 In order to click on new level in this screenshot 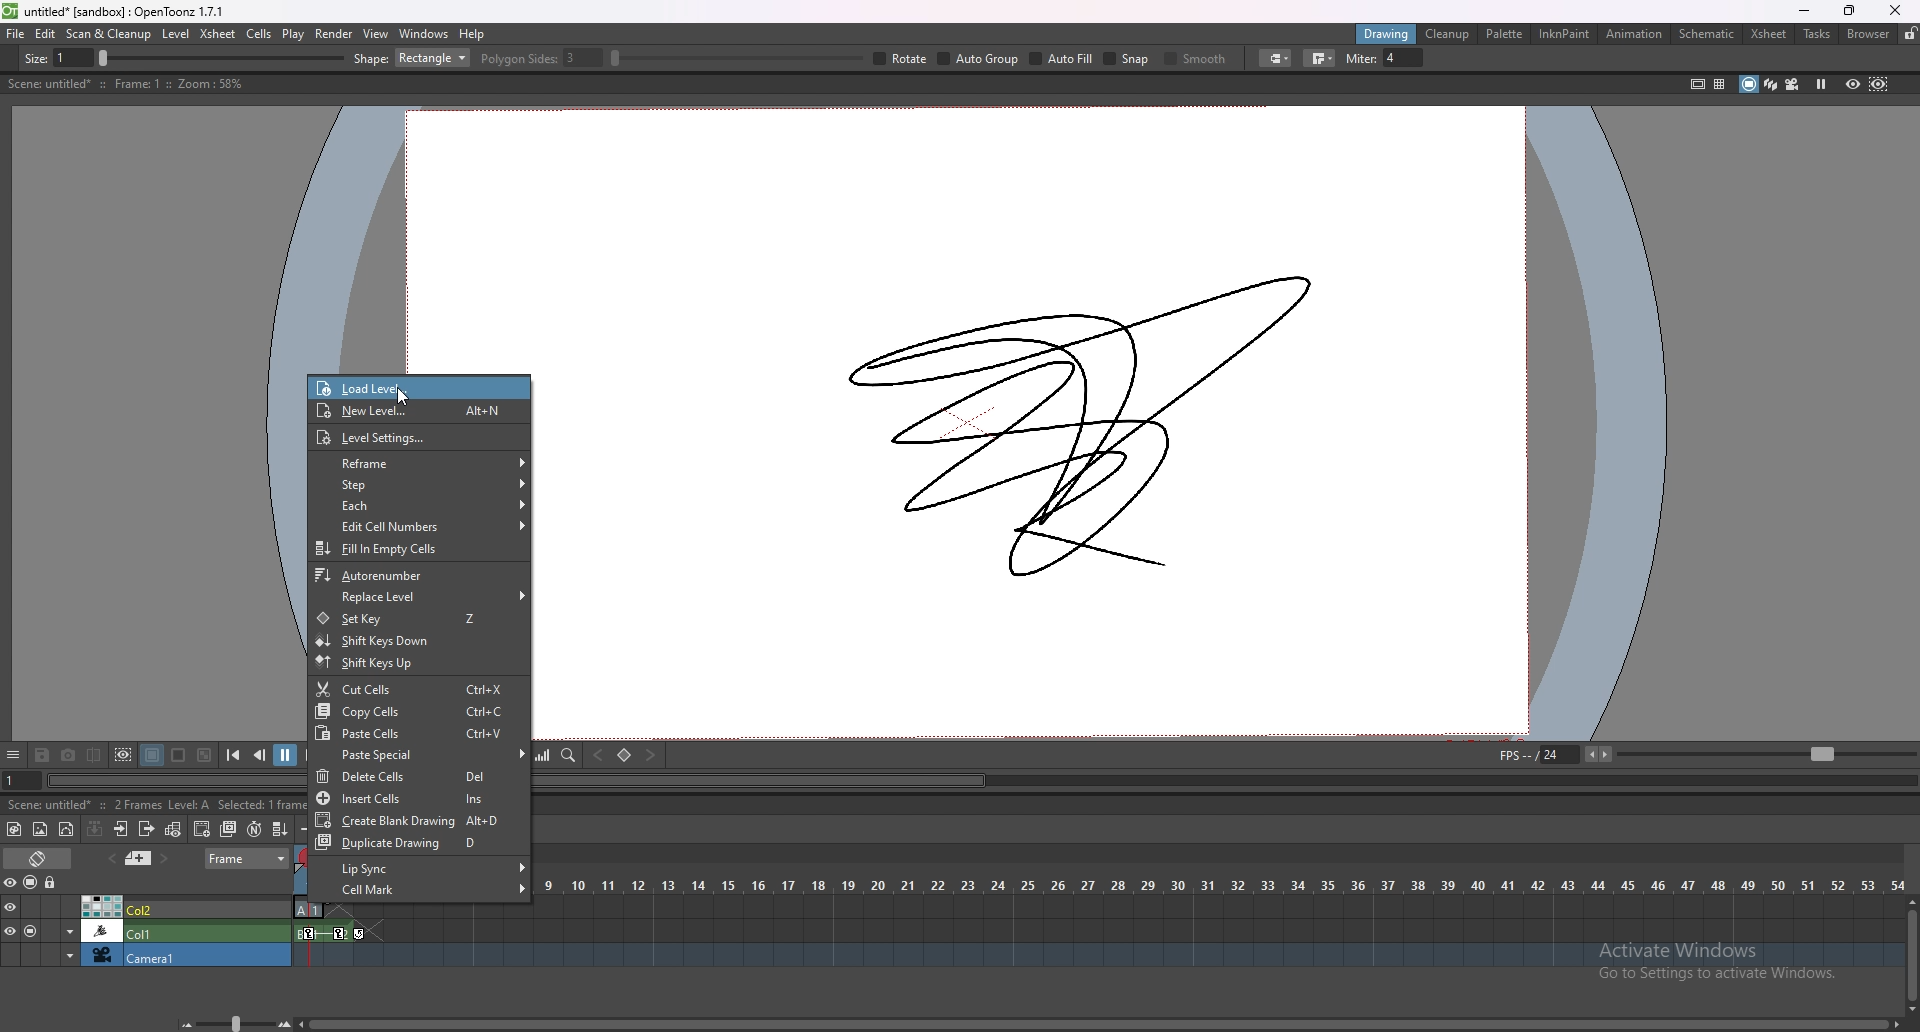, I will do `click(418, 412)`.